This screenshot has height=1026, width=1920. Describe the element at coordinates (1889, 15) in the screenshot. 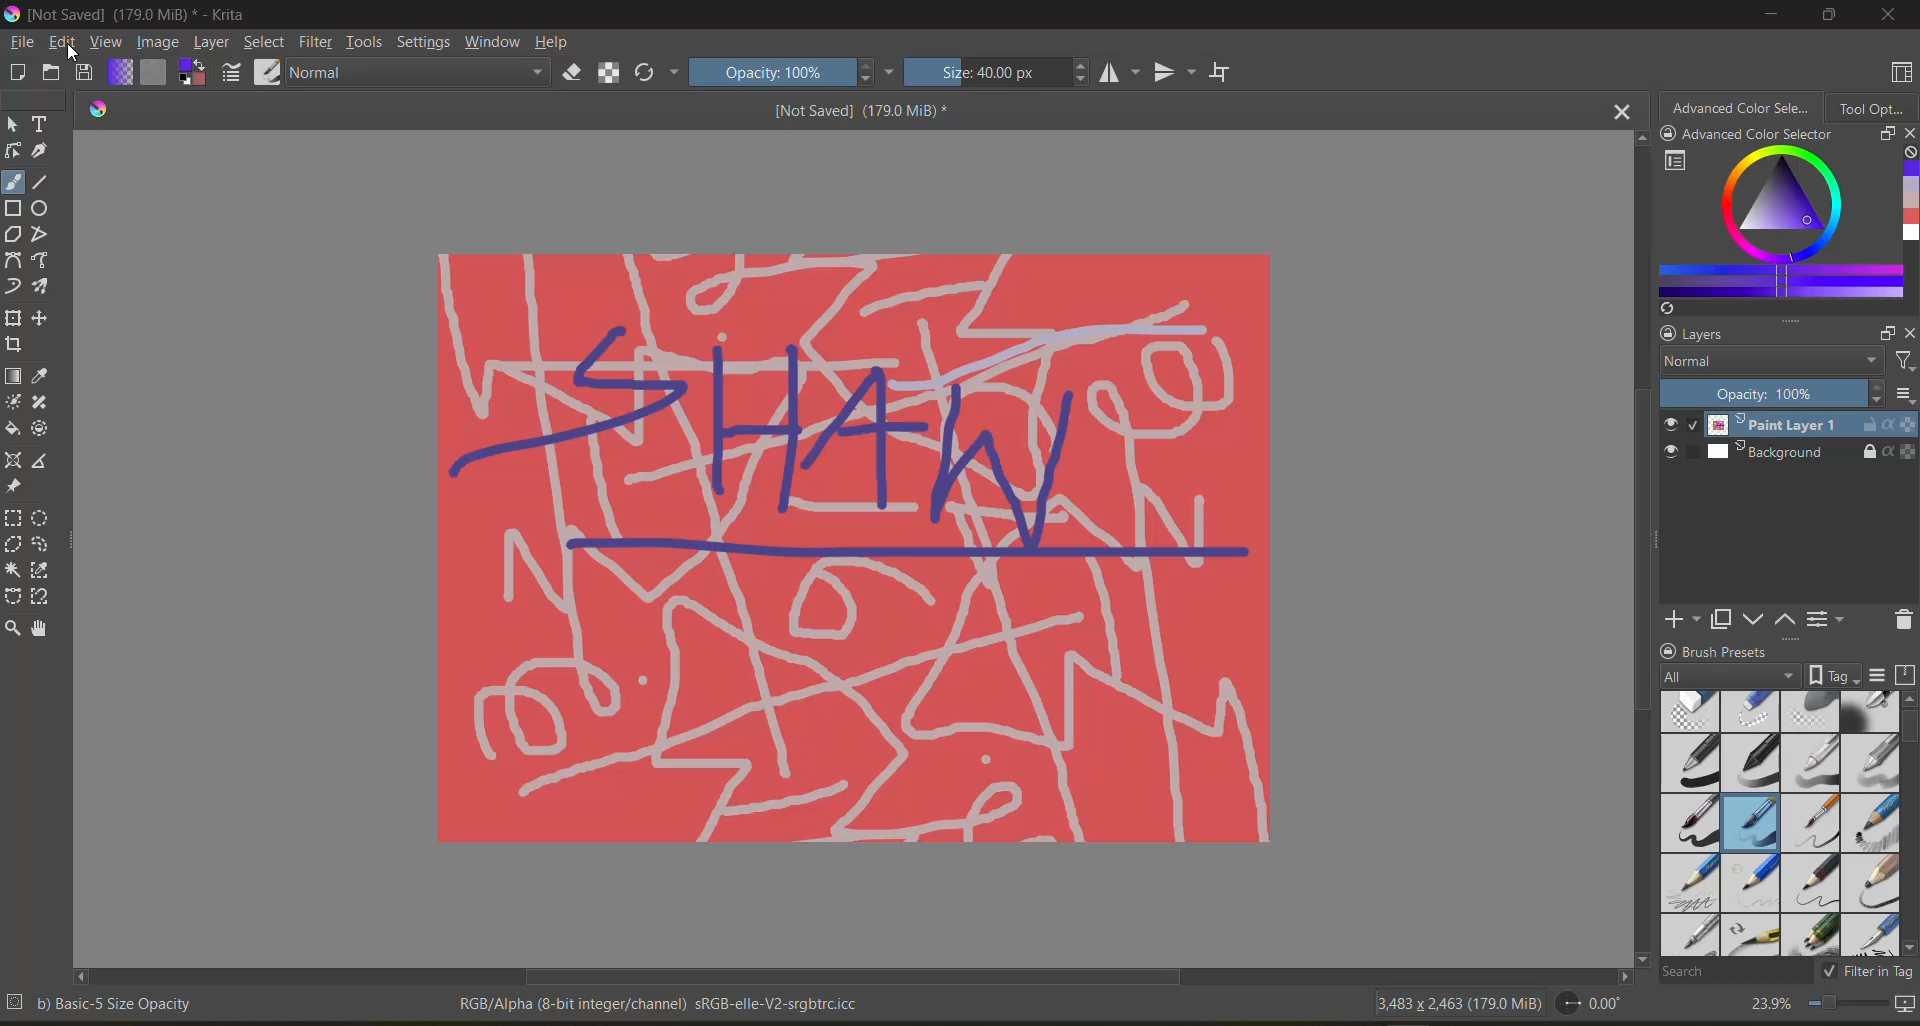

I see `close` at that location.